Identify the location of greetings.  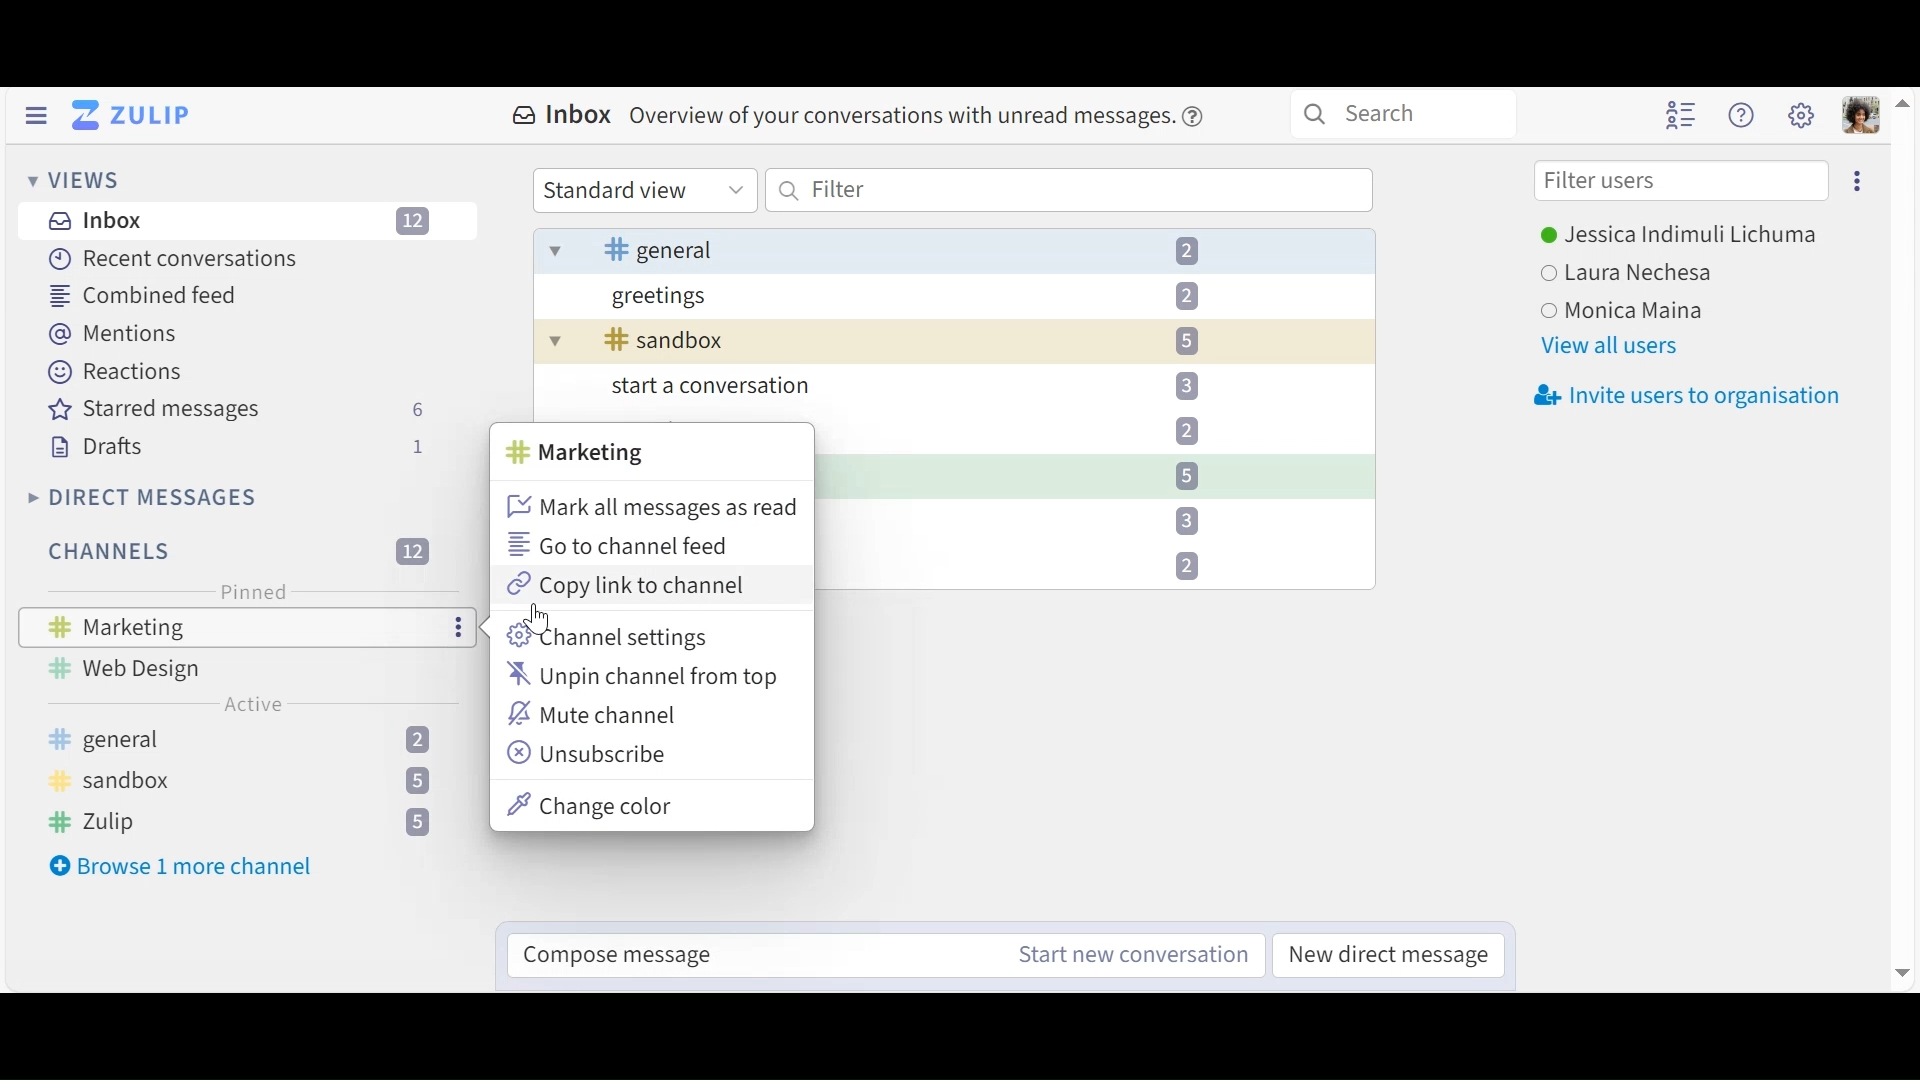
(929, 301).